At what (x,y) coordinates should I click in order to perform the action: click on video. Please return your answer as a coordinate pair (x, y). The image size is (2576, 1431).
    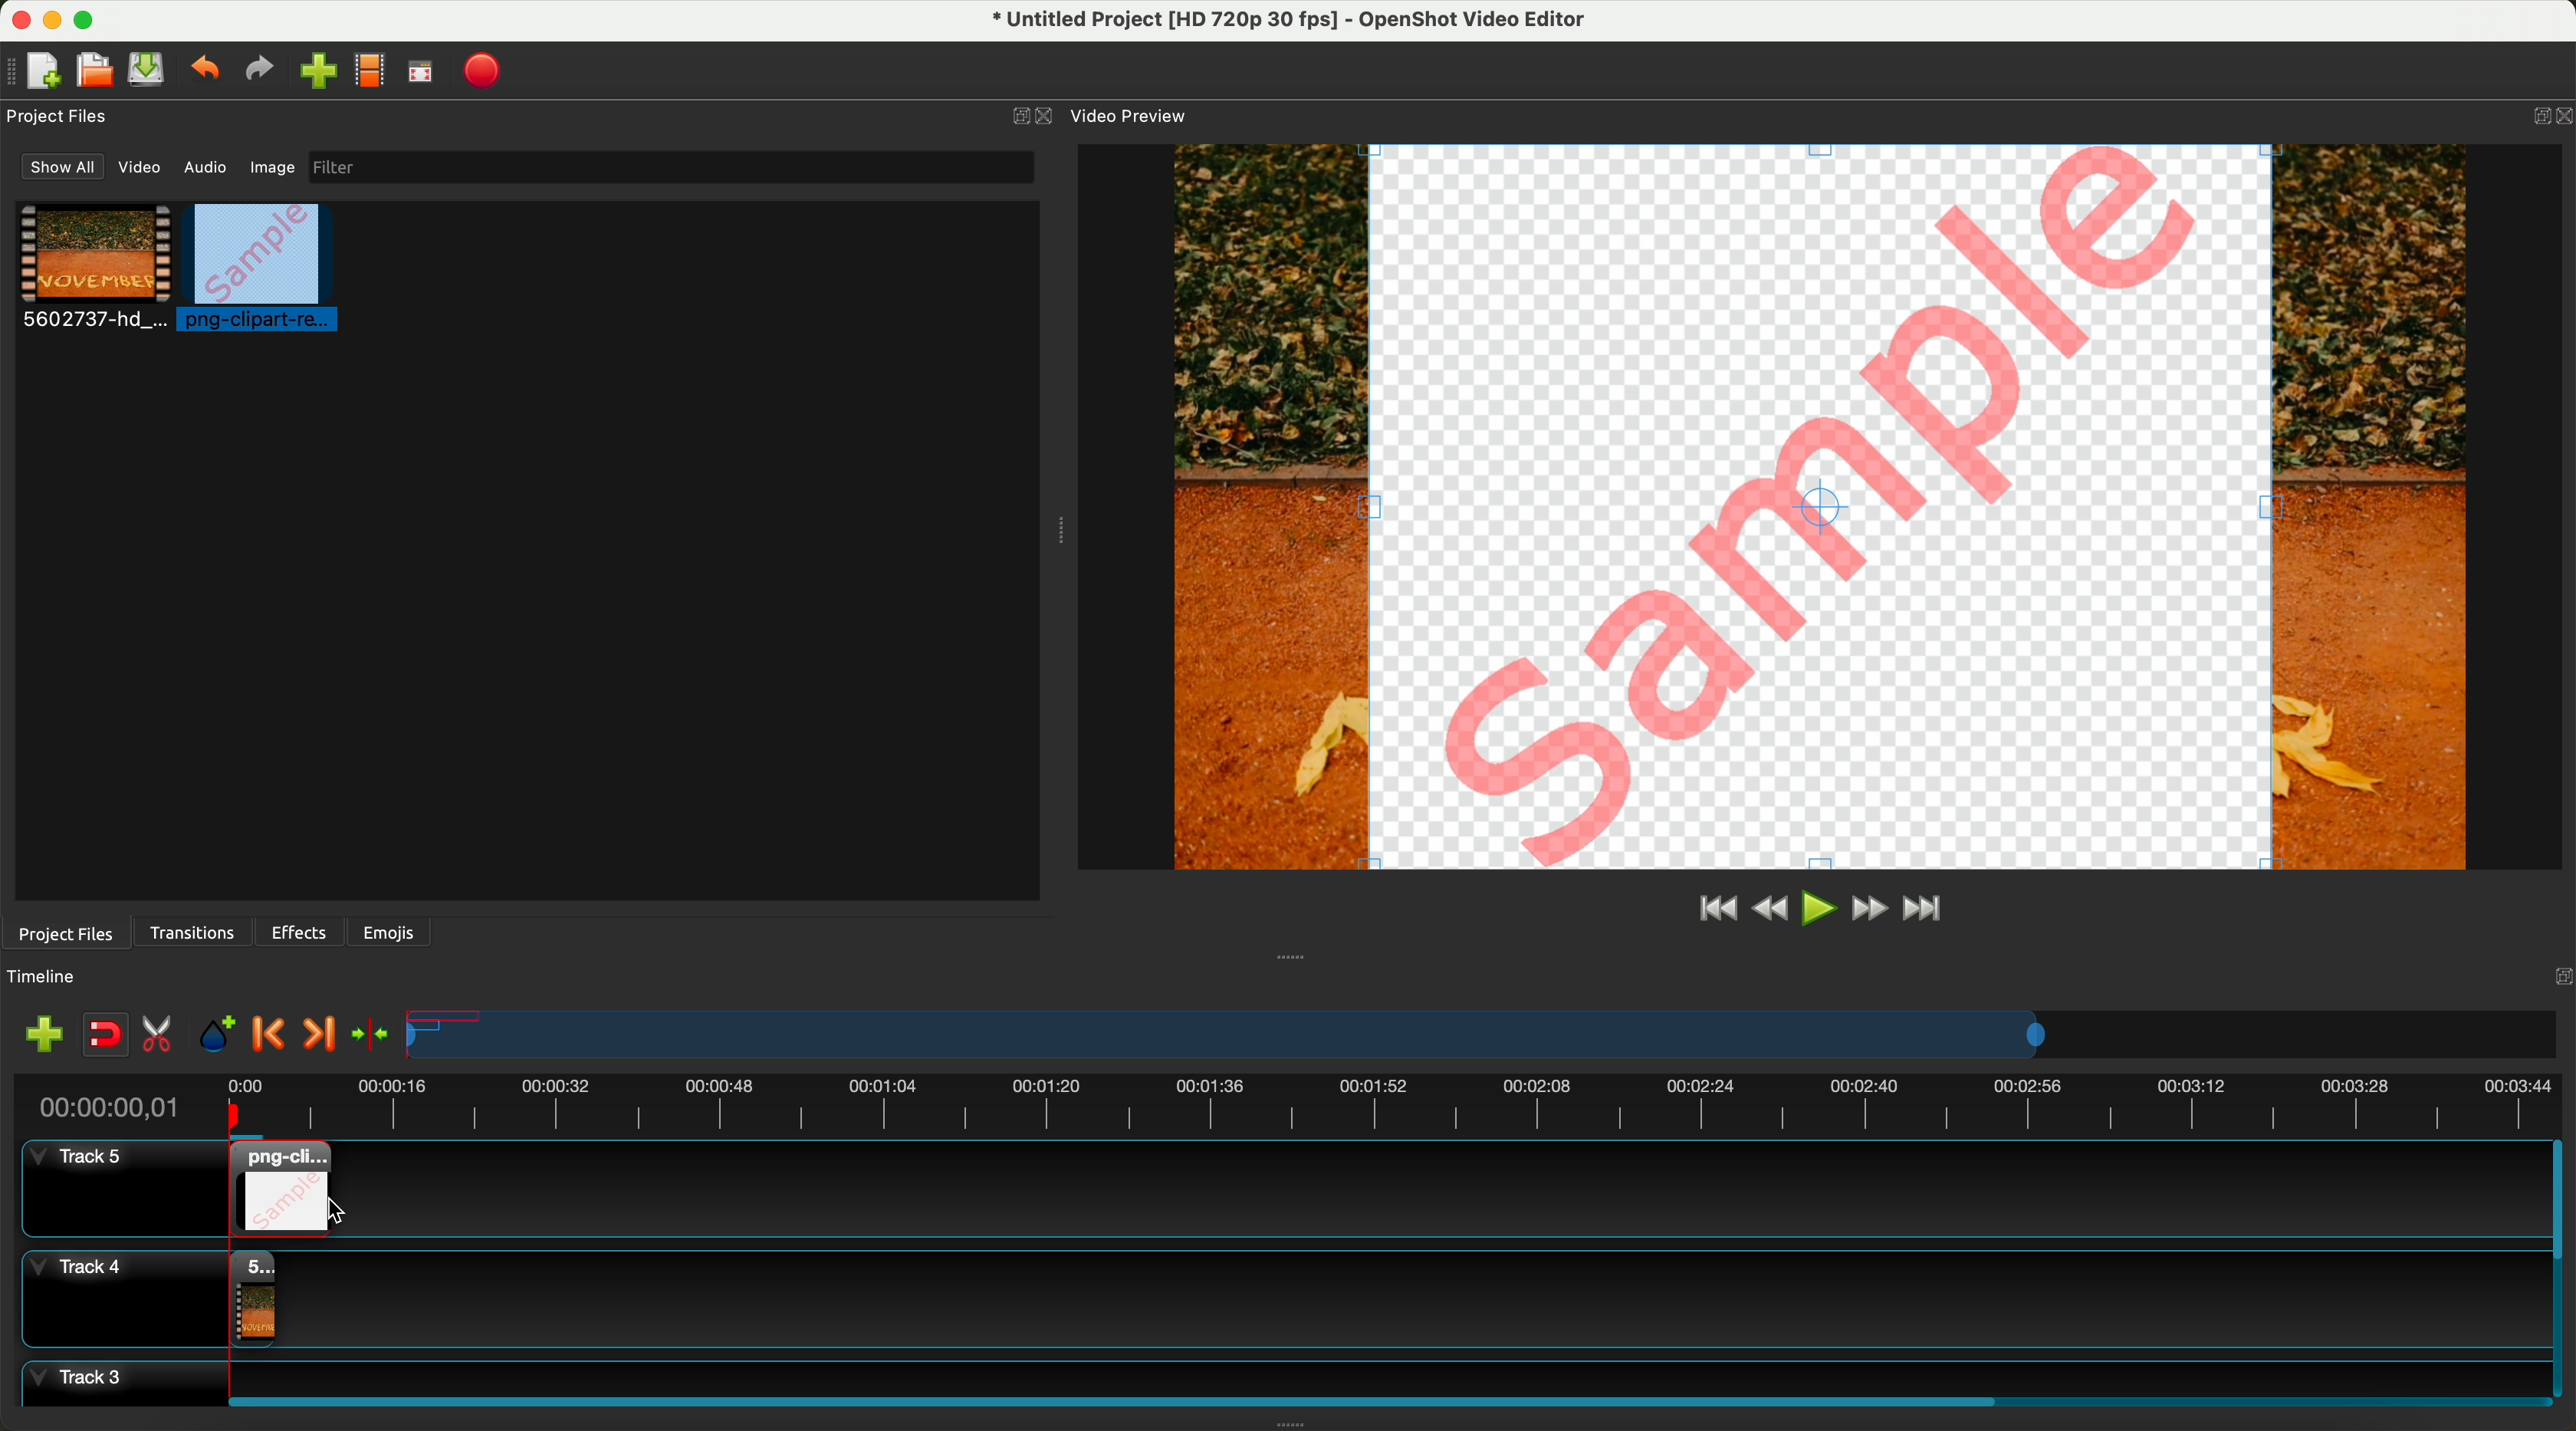
    Looking at the image, I should click on (143, 171).